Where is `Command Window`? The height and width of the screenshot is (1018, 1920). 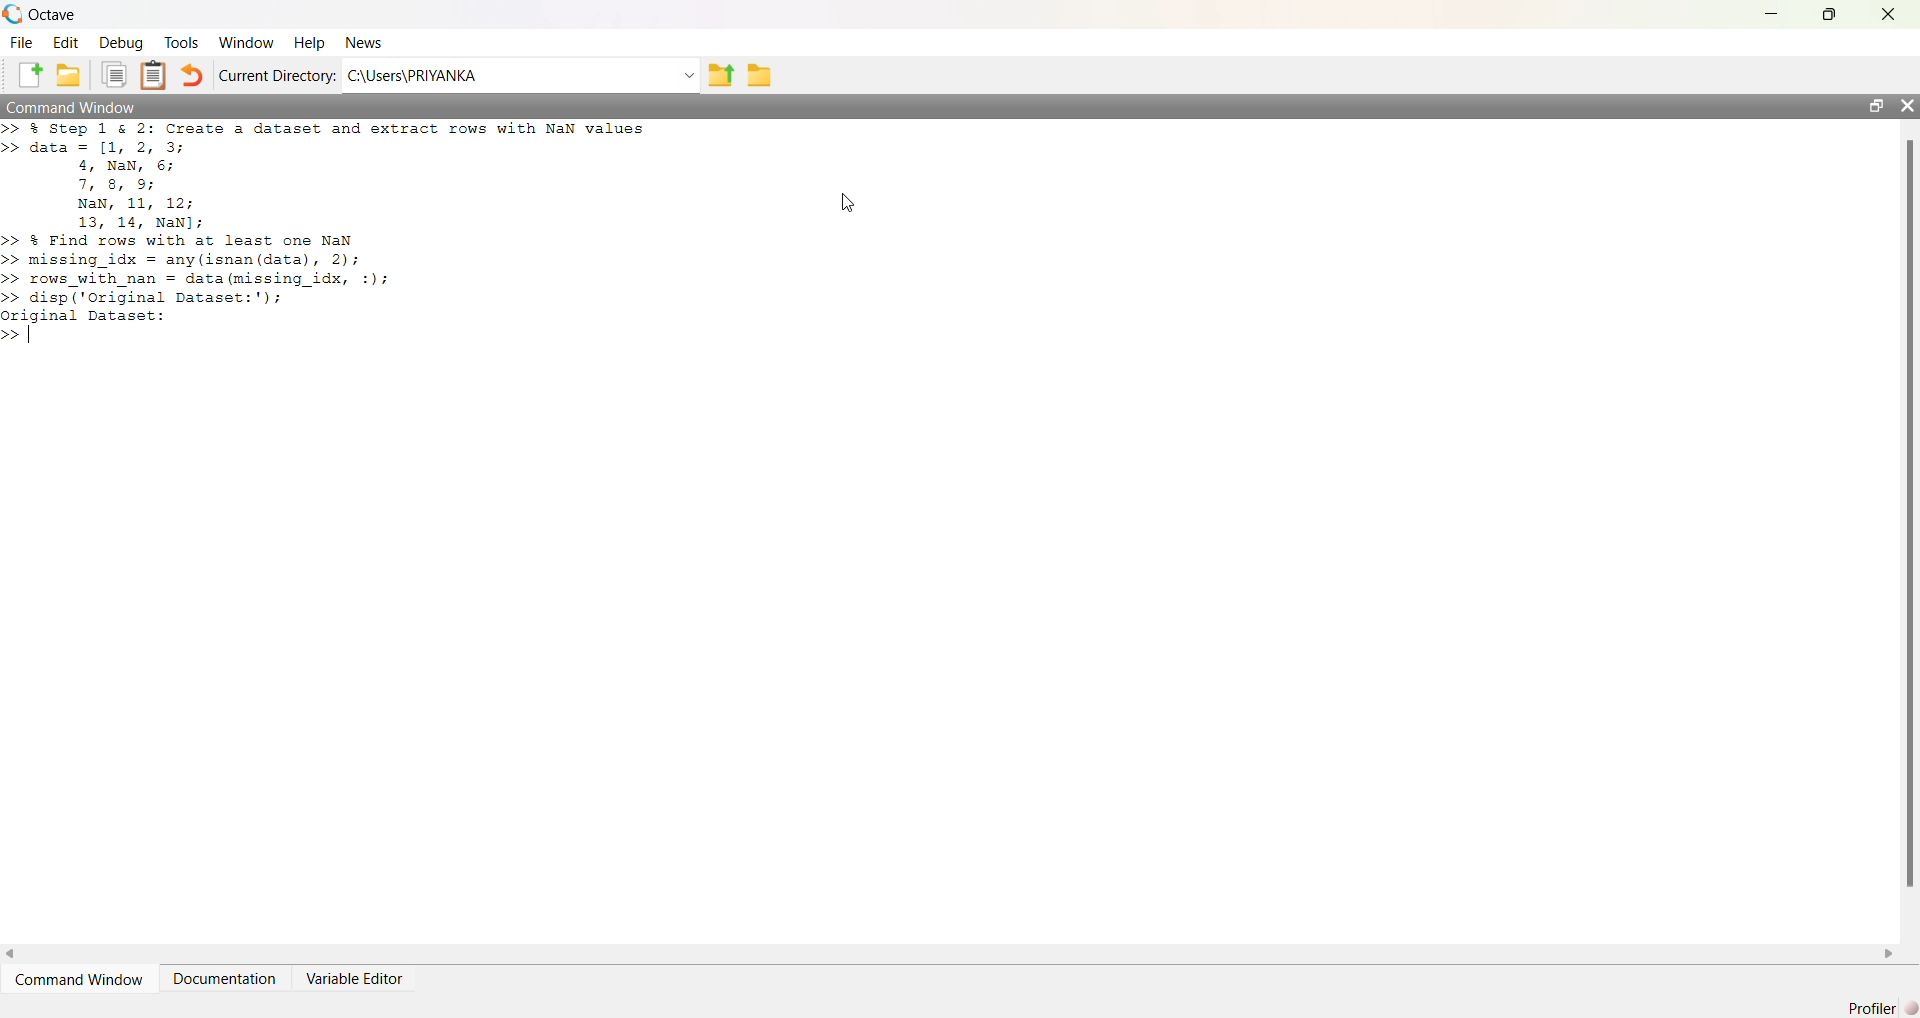
Command Window is located at coordinates (73, 106).